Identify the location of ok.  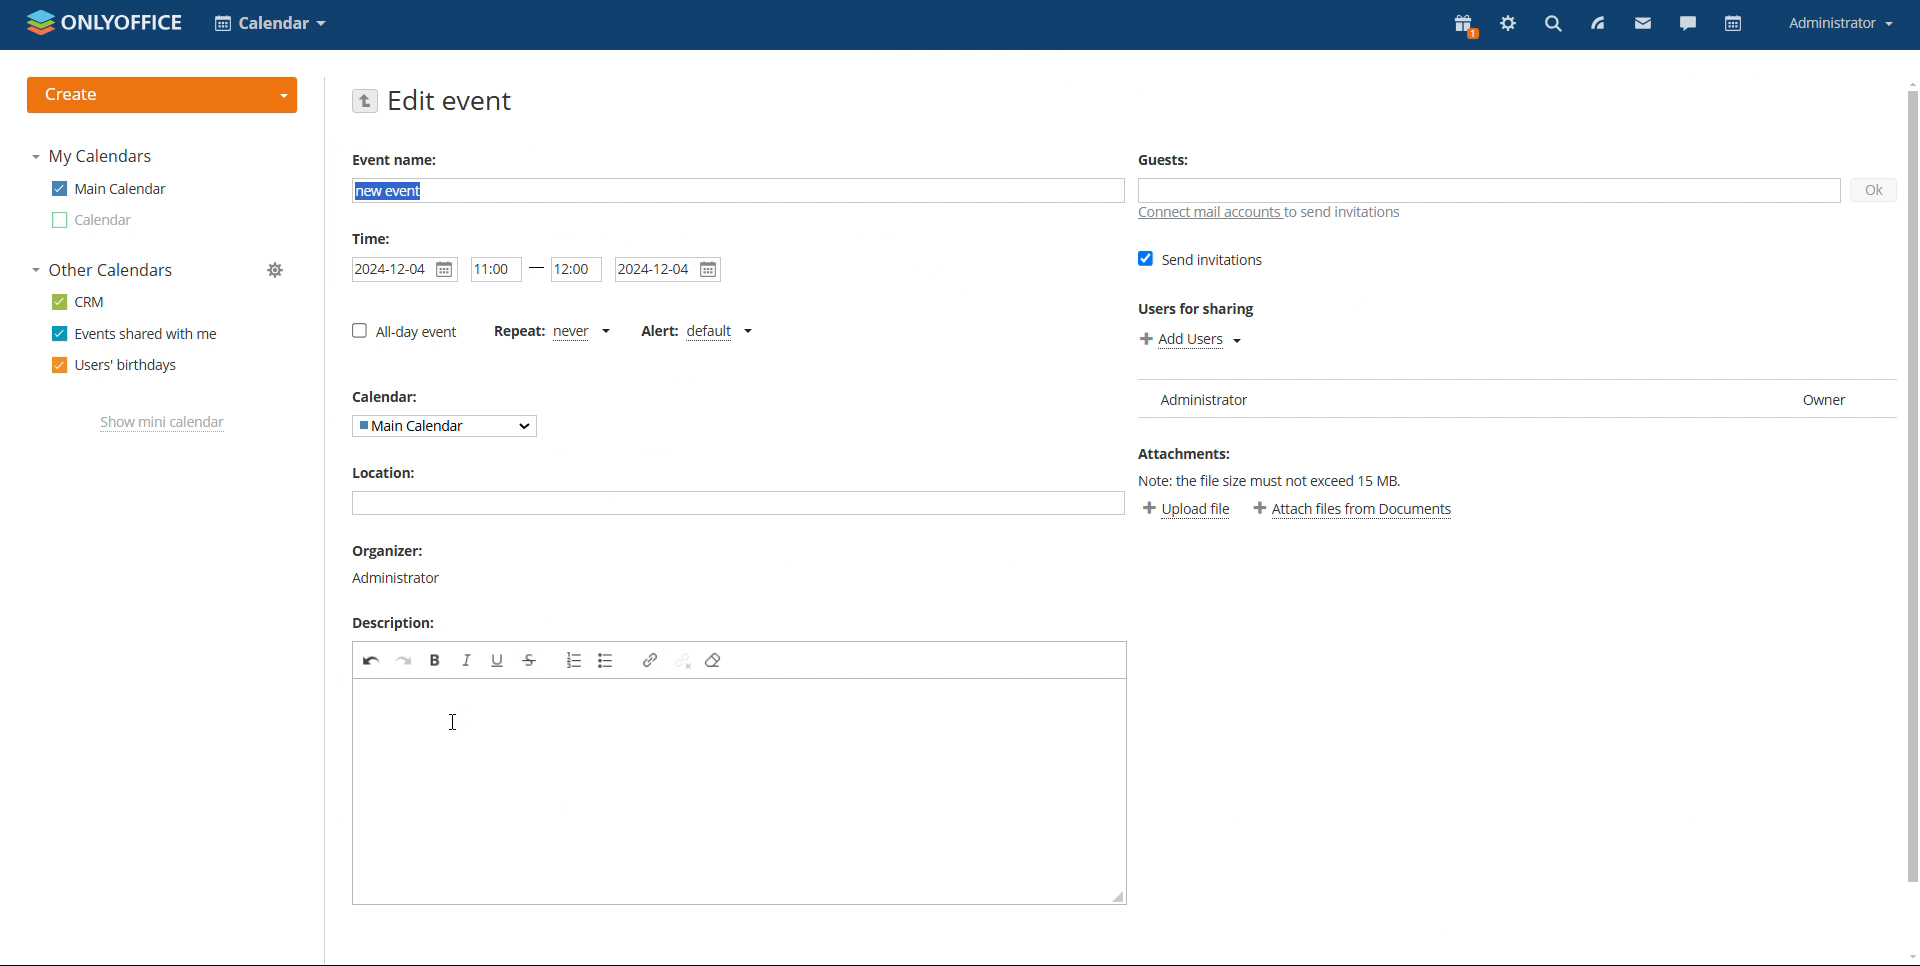
(1875, 190).